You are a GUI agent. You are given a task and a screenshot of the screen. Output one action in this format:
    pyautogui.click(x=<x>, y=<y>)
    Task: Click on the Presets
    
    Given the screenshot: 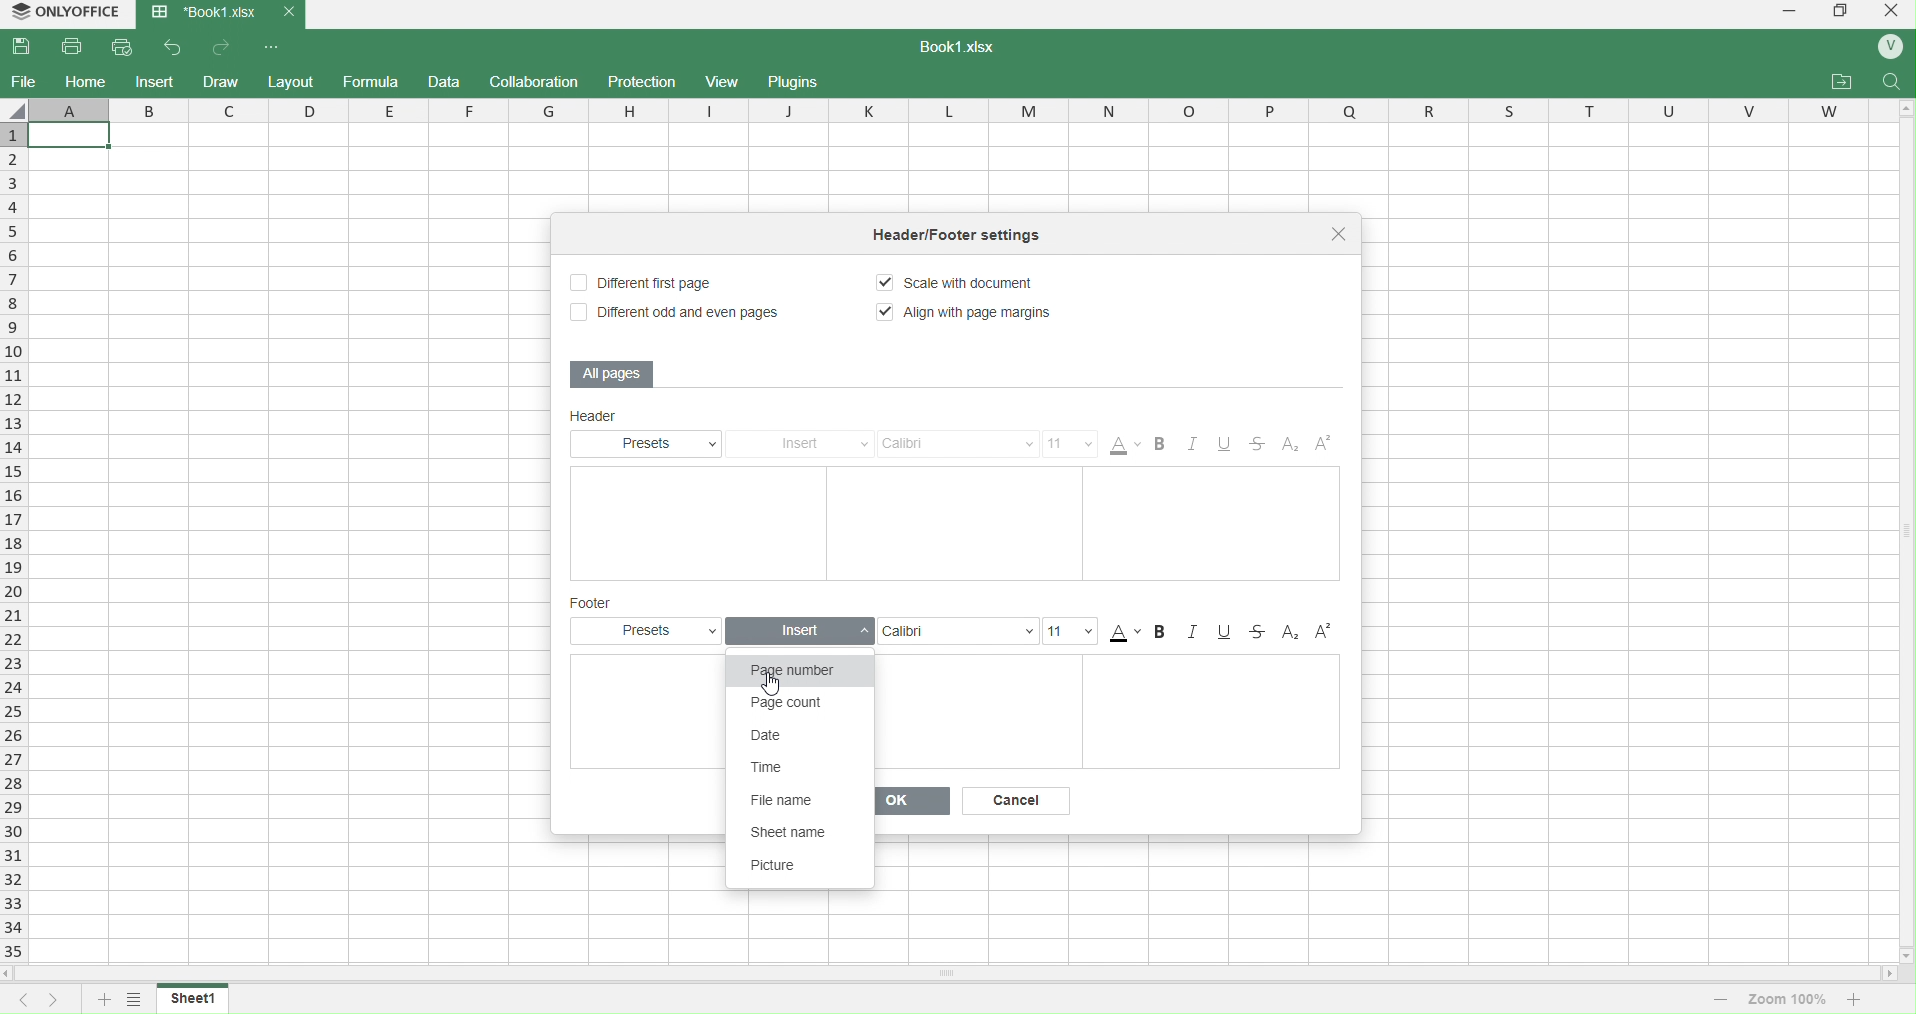 What is the action you would take?
    pyautogui.click(x=652, y=630)
    